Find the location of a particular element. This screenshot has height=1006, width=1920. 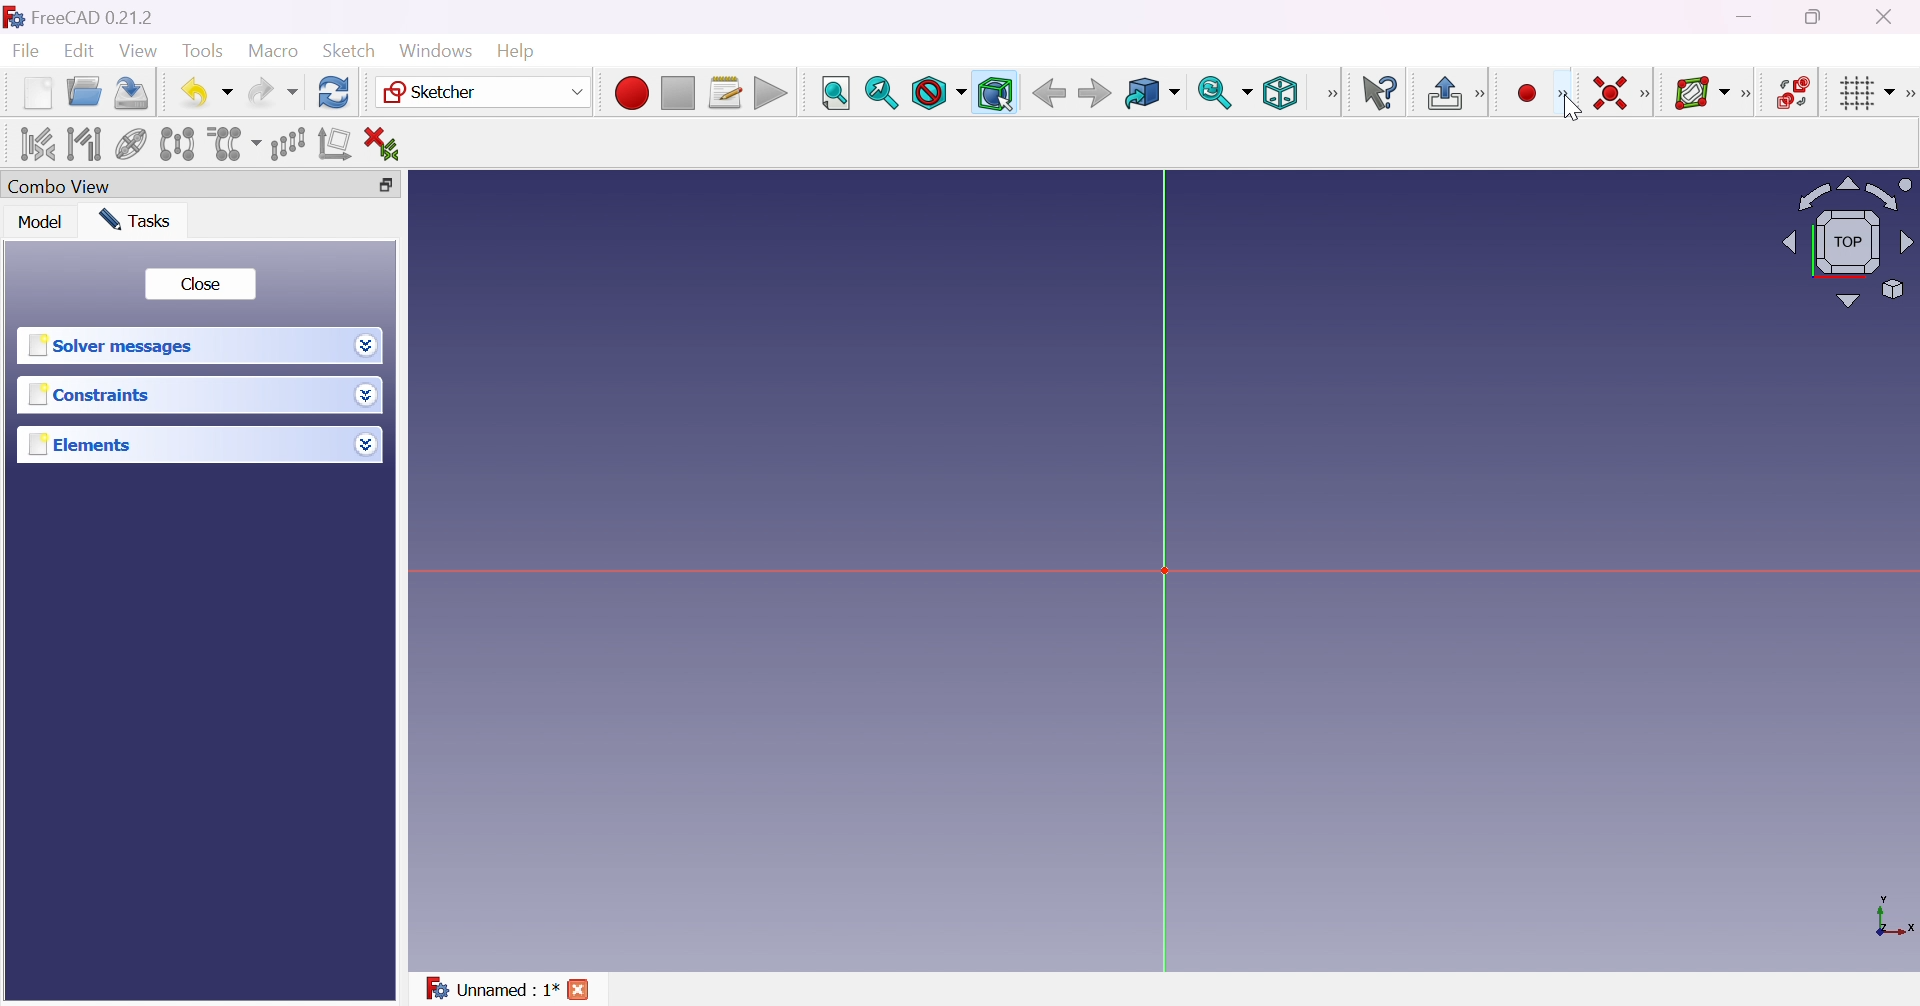

Fit selection is located at coordinates (882, 93).